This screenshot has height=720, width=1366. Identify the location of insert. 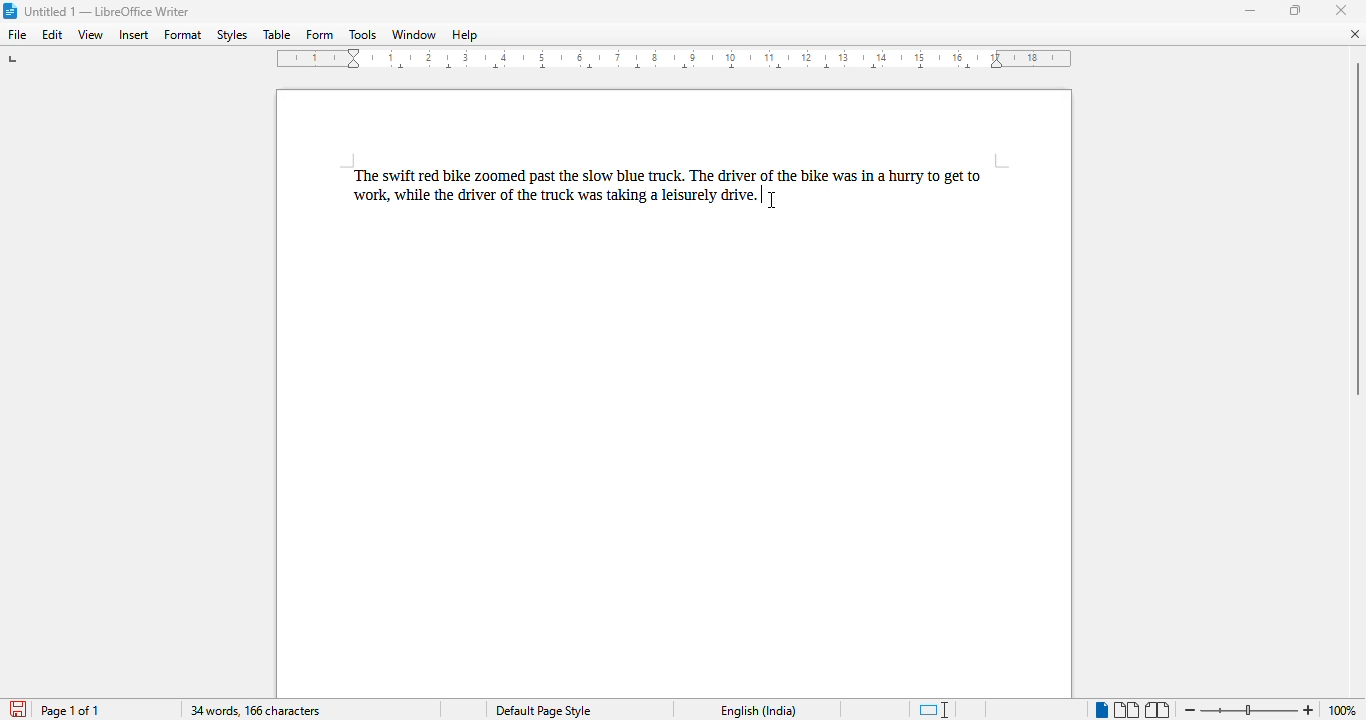
(133, 35).